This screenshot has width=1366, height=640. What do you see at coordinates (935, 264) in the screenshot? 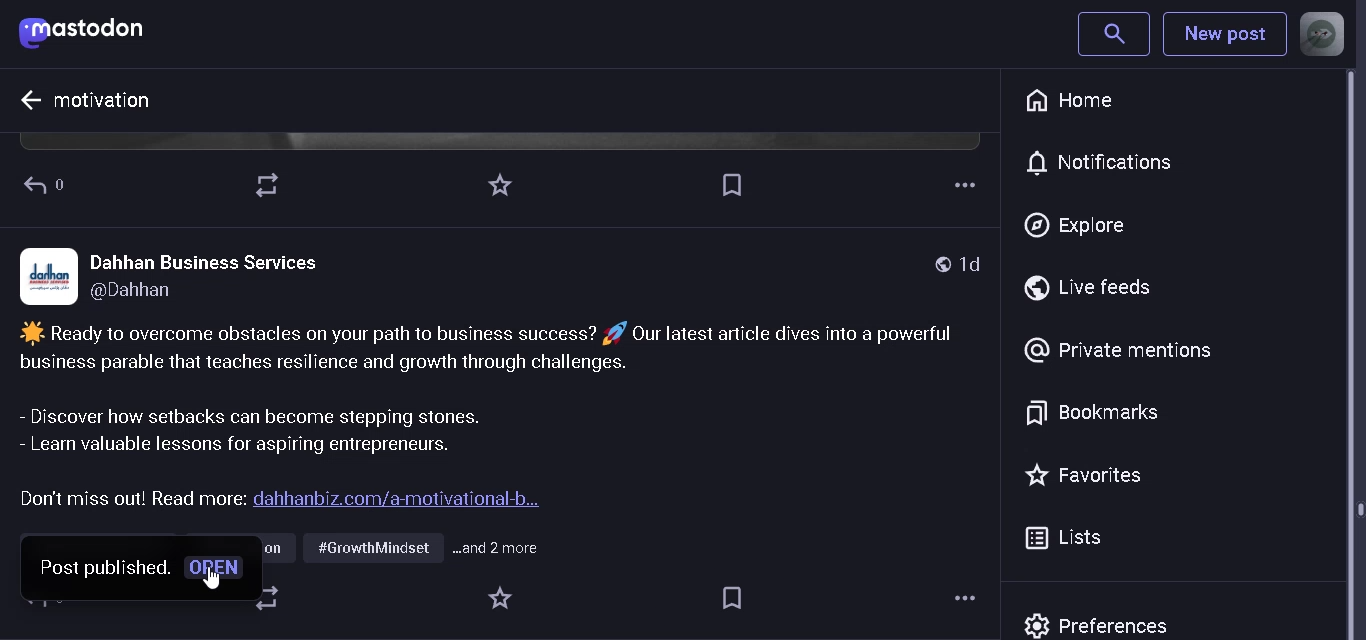
I see `Global Post` at bounding box center [935, 264].